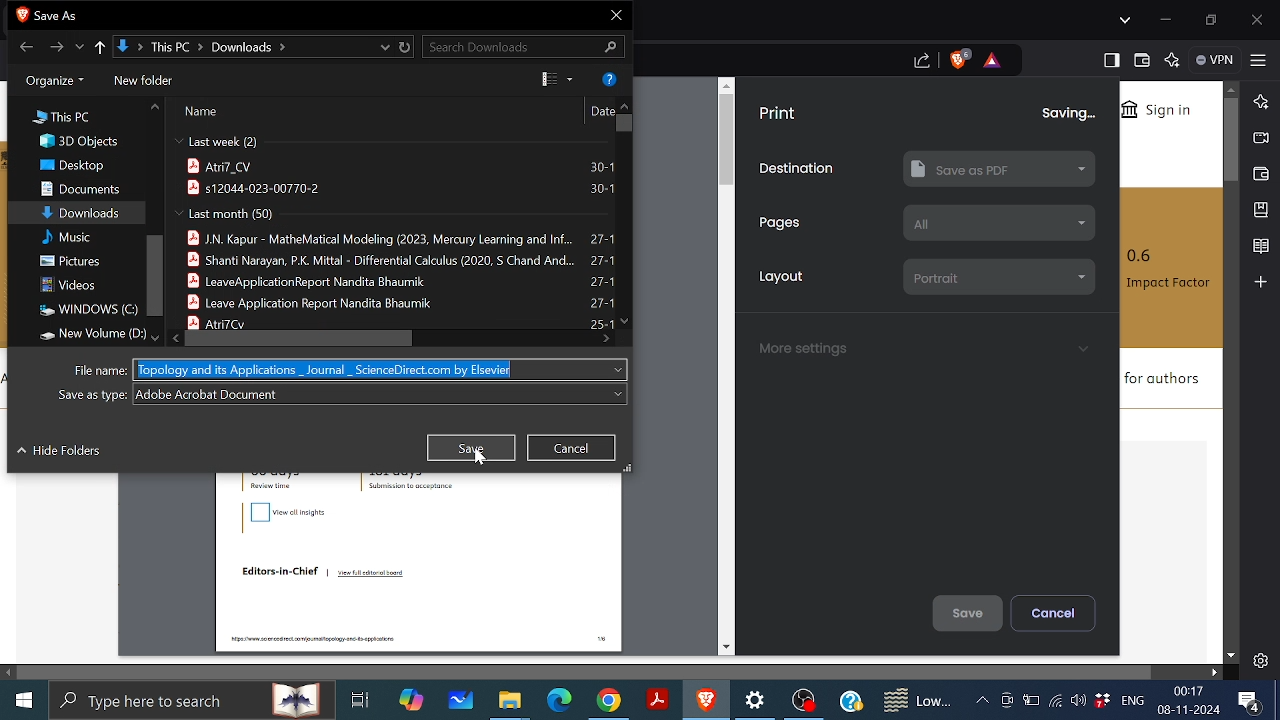 Image resolution: width=1280 pixels, height=720 pixels. I want to click on File name, so click(98, 372).